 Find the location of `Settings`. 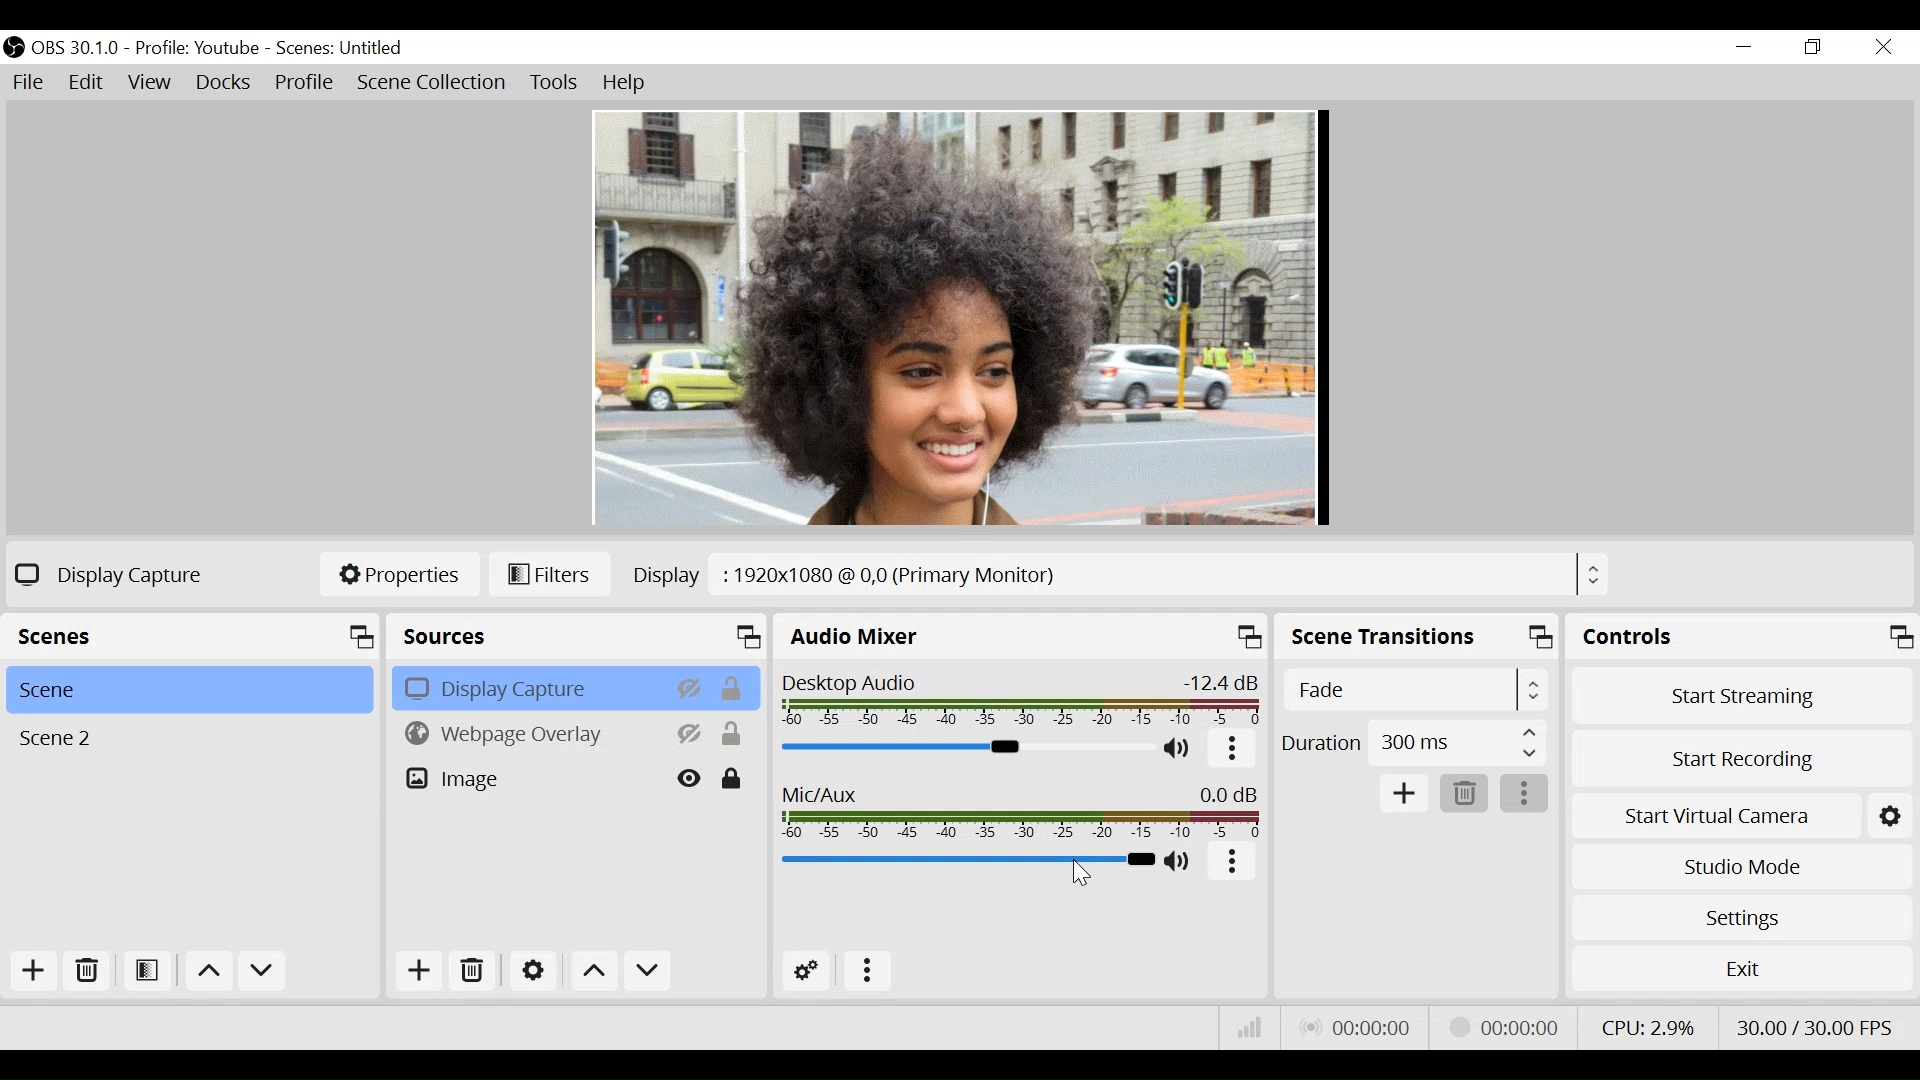

Settings is located at coordinates (1892, 815).